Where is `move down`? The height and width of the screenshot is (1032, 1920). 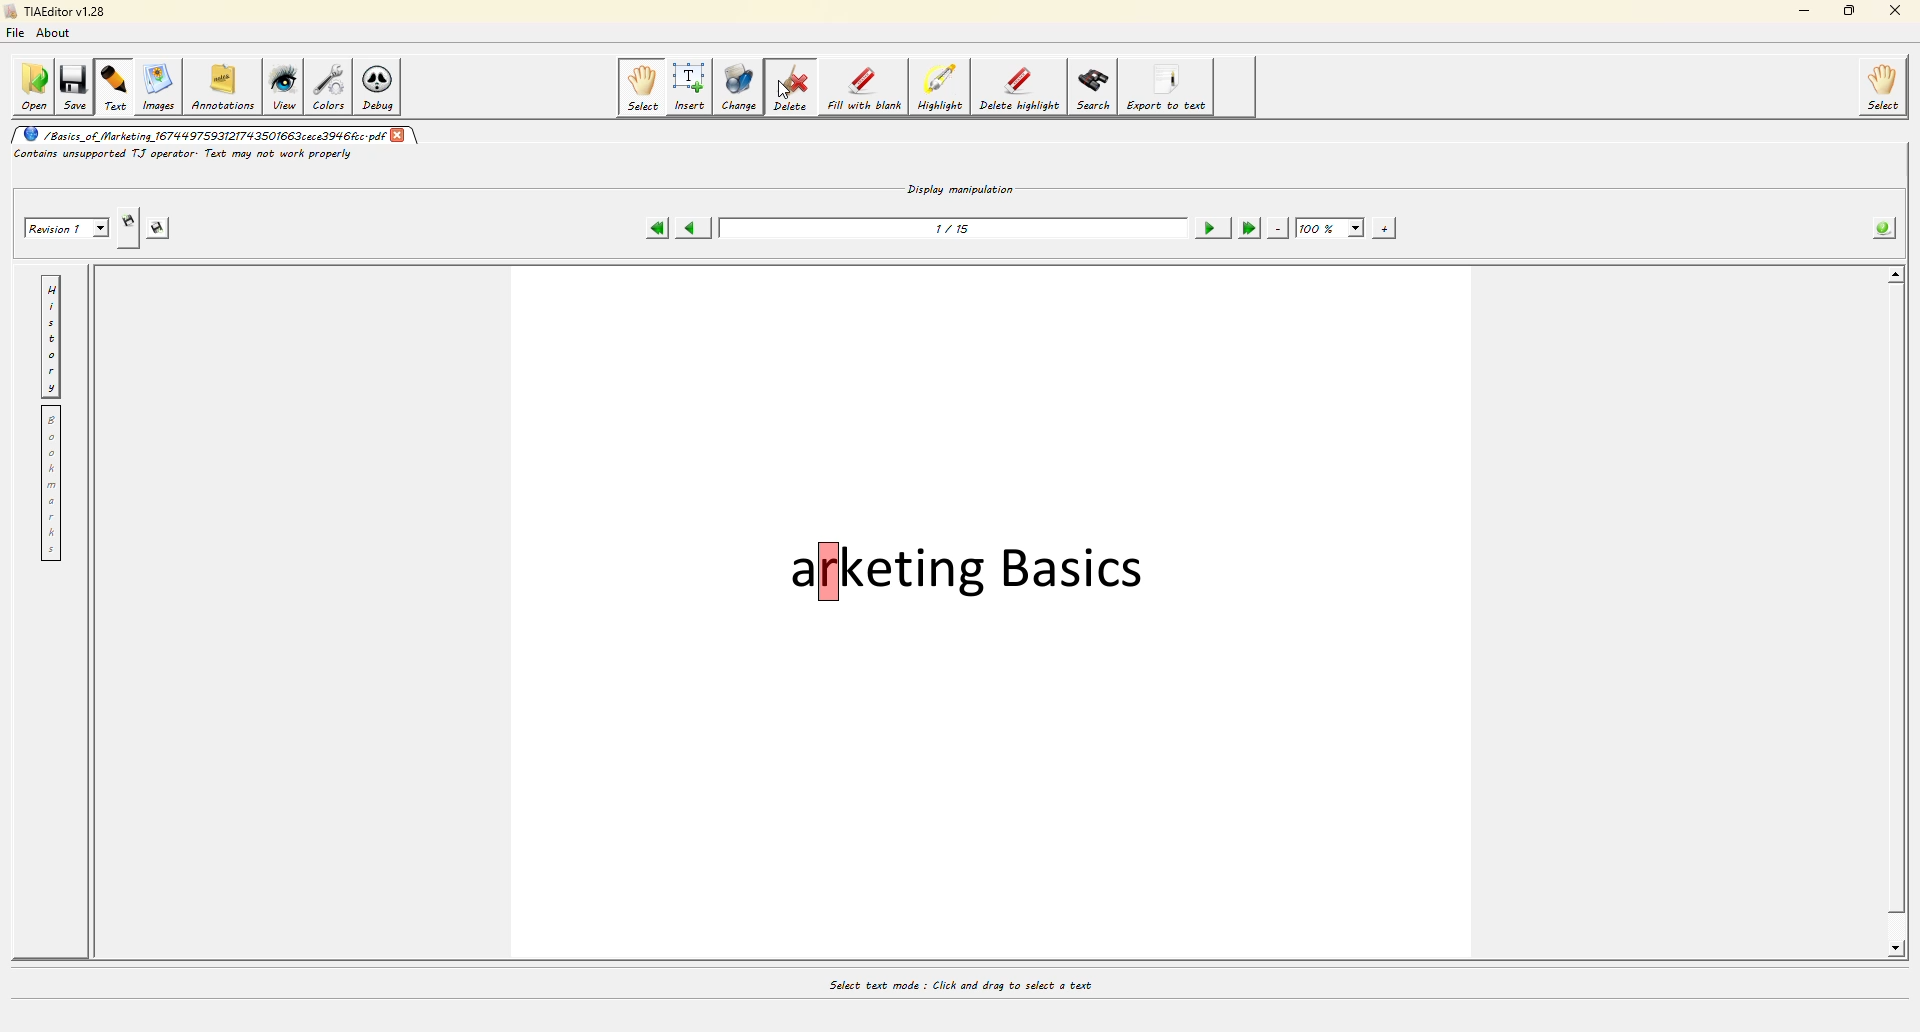 move down is located at coordinates (1898, 949).